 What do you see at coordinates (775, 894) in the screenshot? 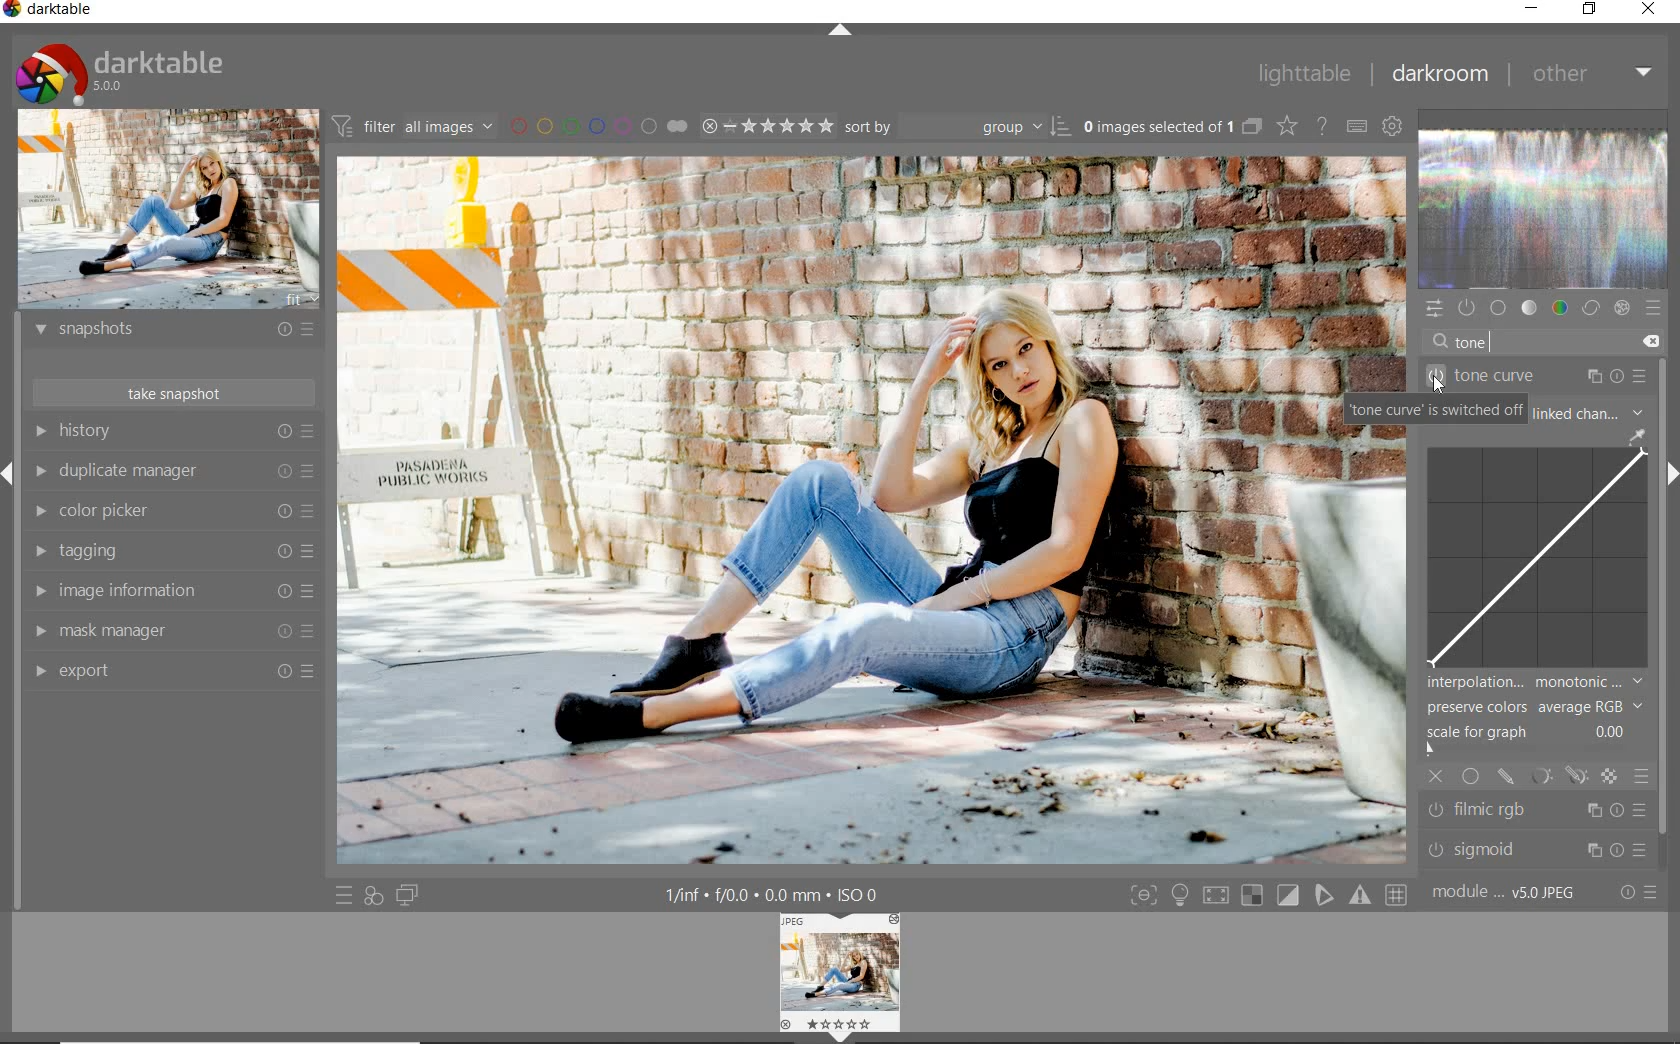
I see `other display information` at bounding box center [775, 894].